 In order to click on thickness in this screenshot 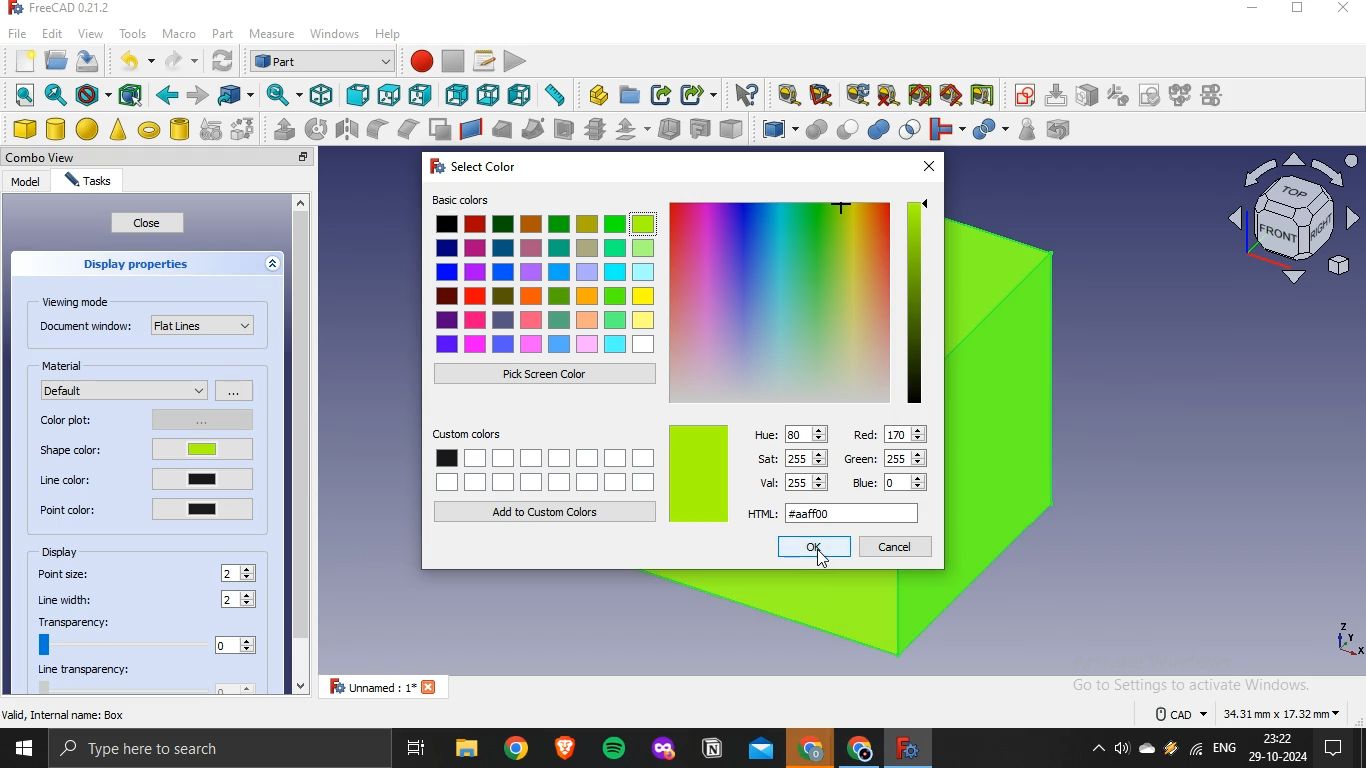, I will do `click(670, 127)`.